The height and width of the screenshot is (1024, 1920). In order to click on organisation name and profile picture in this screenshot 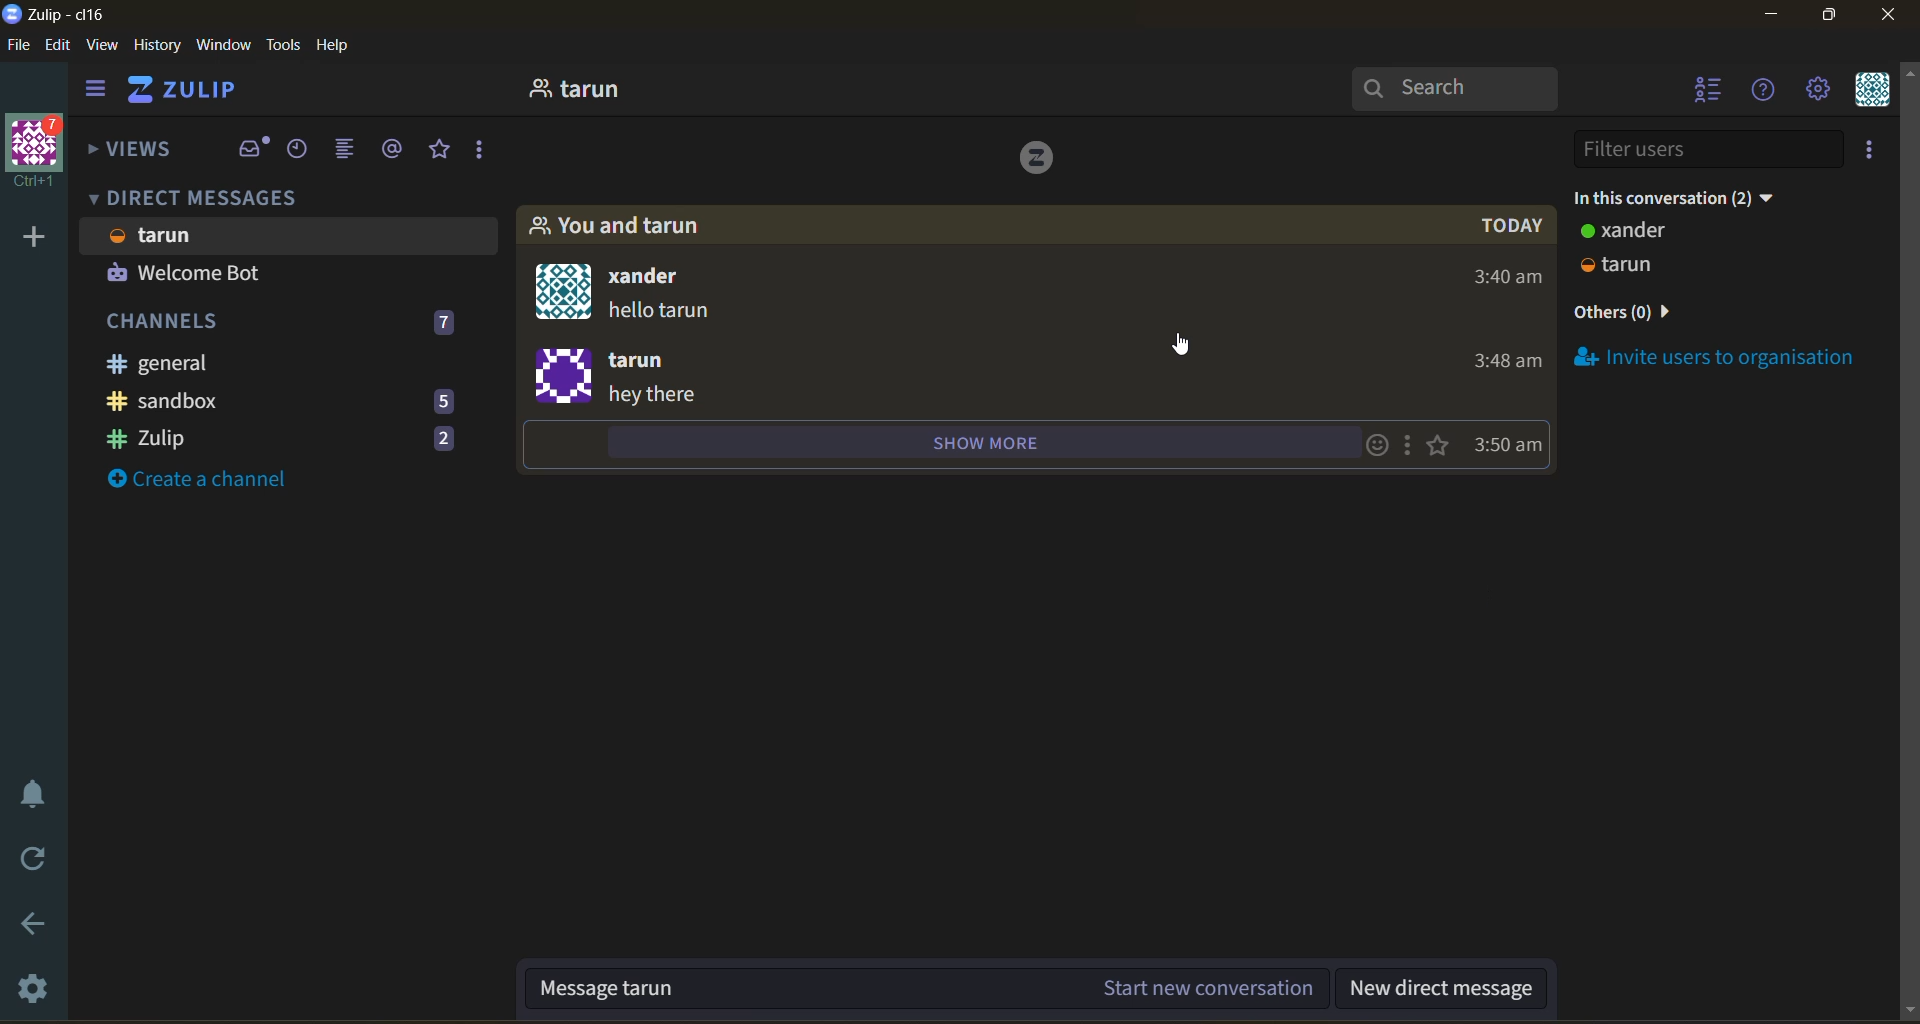, I will do `click(39, 149)`.